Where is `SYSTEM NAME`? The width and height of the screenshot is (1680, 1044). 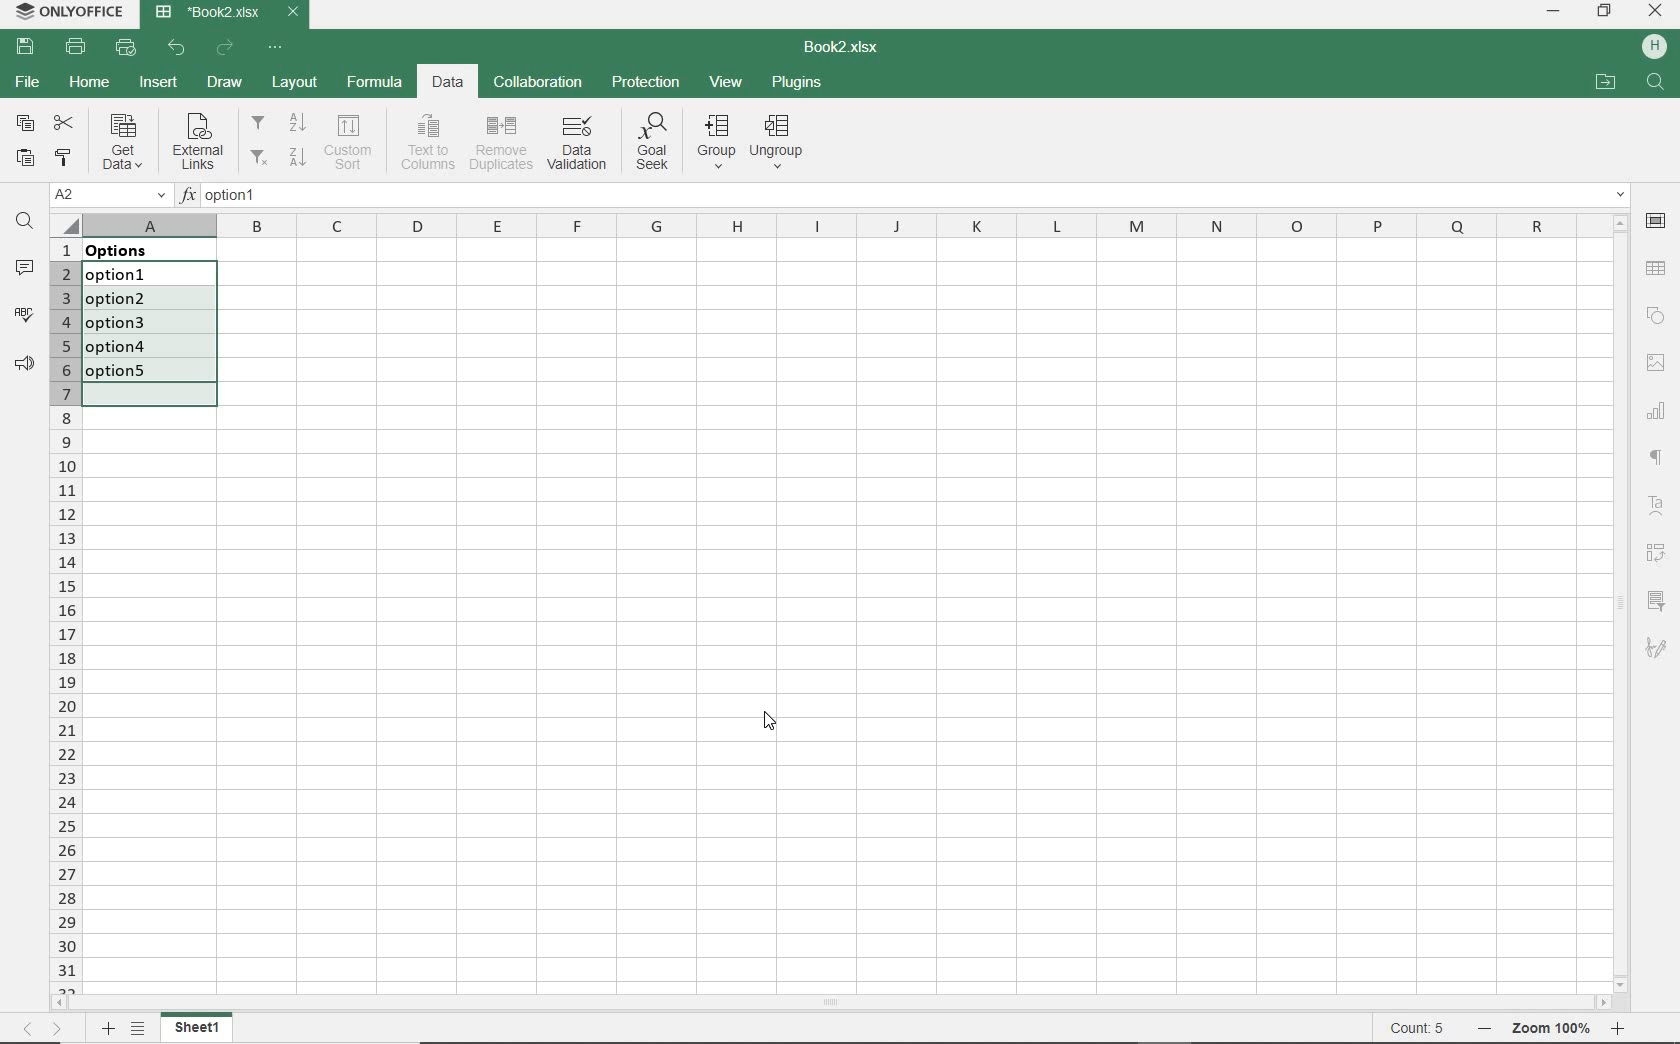 SYSTEM NAME is located at coordinates (72, 12).